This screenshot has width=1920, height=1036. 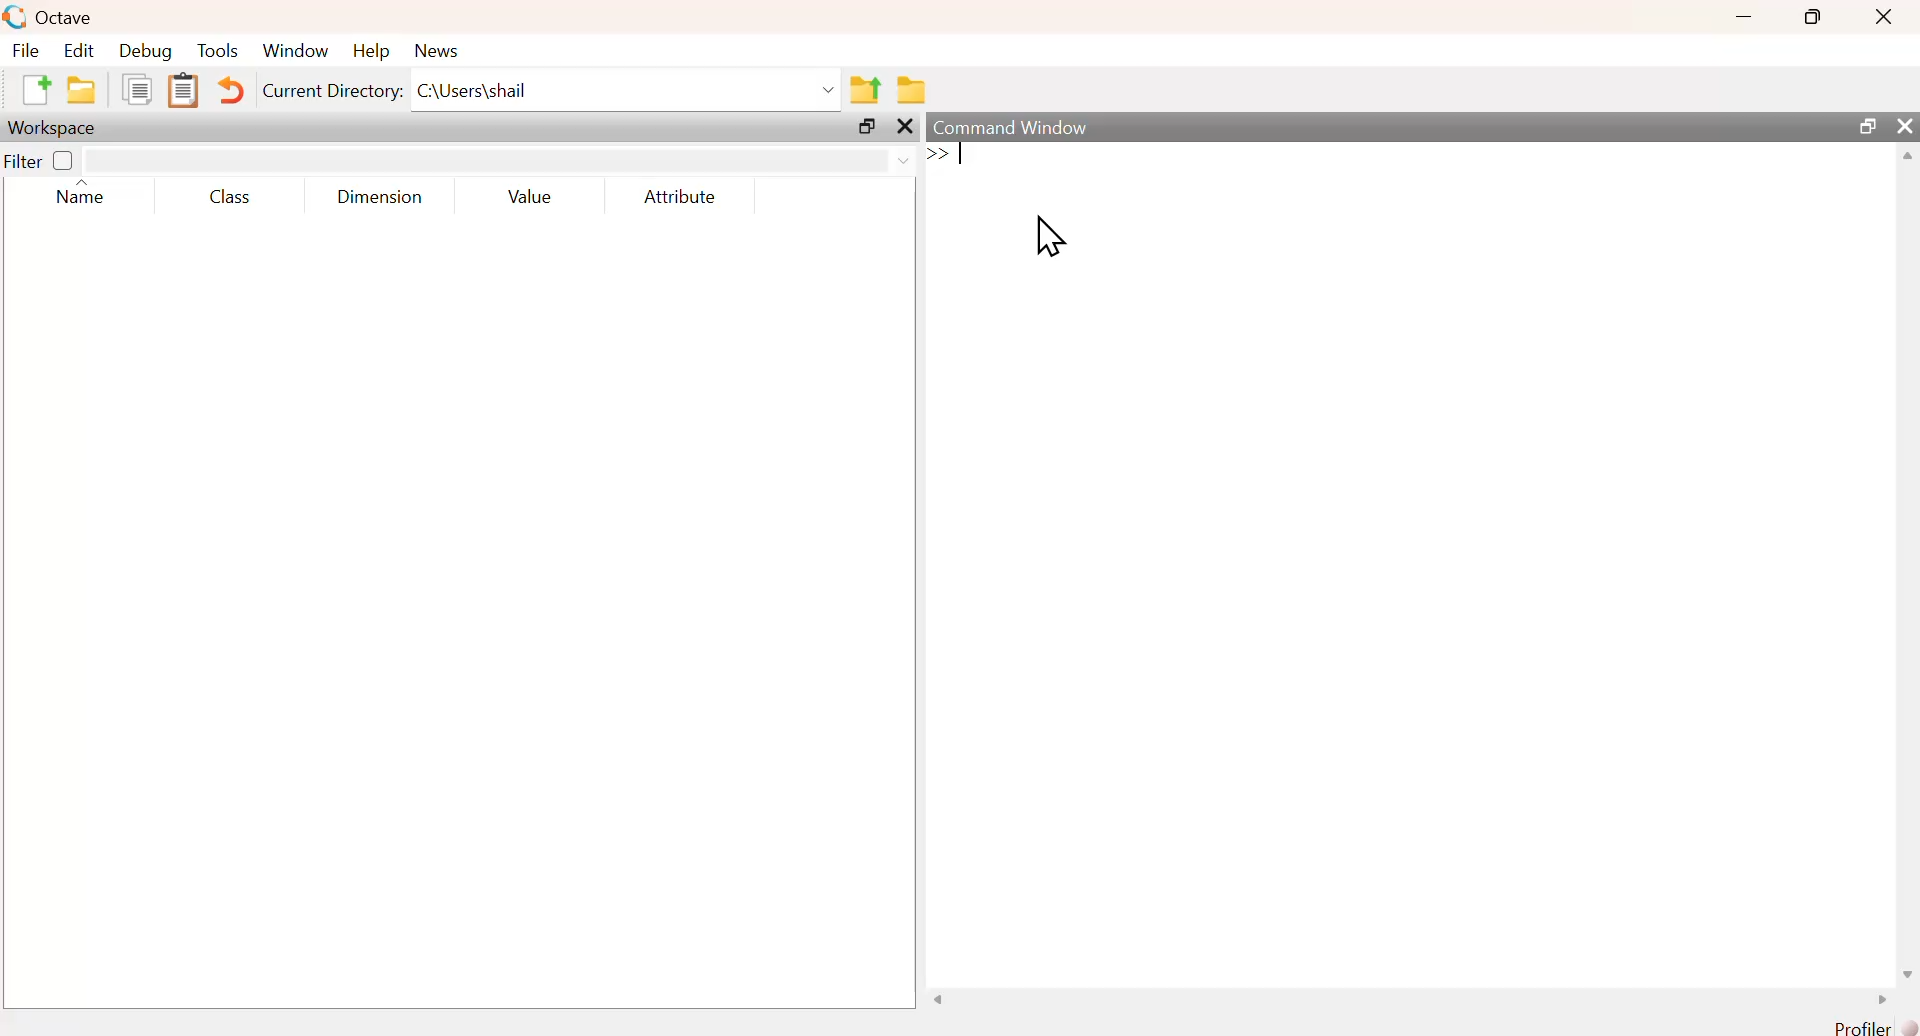 I want to click on scroll left, so click(x=942, y=998).